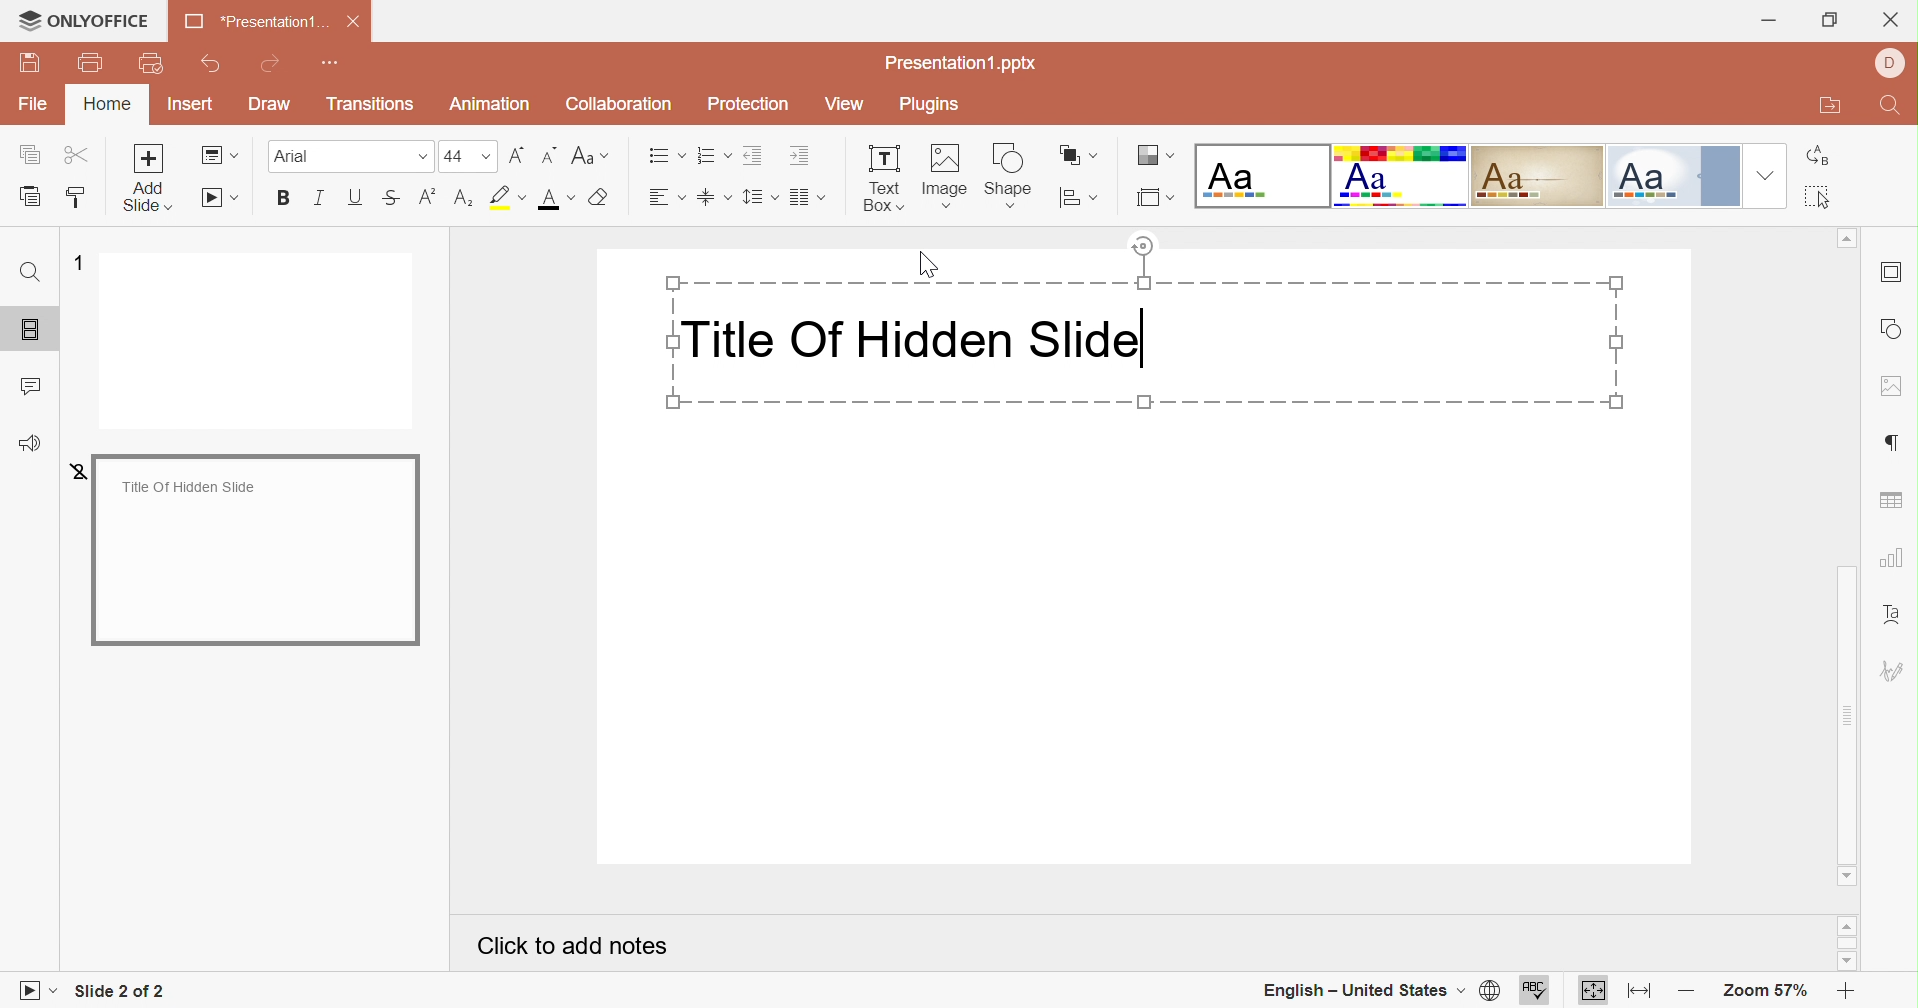 Image resolution: width=1918 pixels, height=1008 pixels. What do you see at coordinates (79, 201) in the screenshot?
I see `Copy style` at bounding box center [79, 201].